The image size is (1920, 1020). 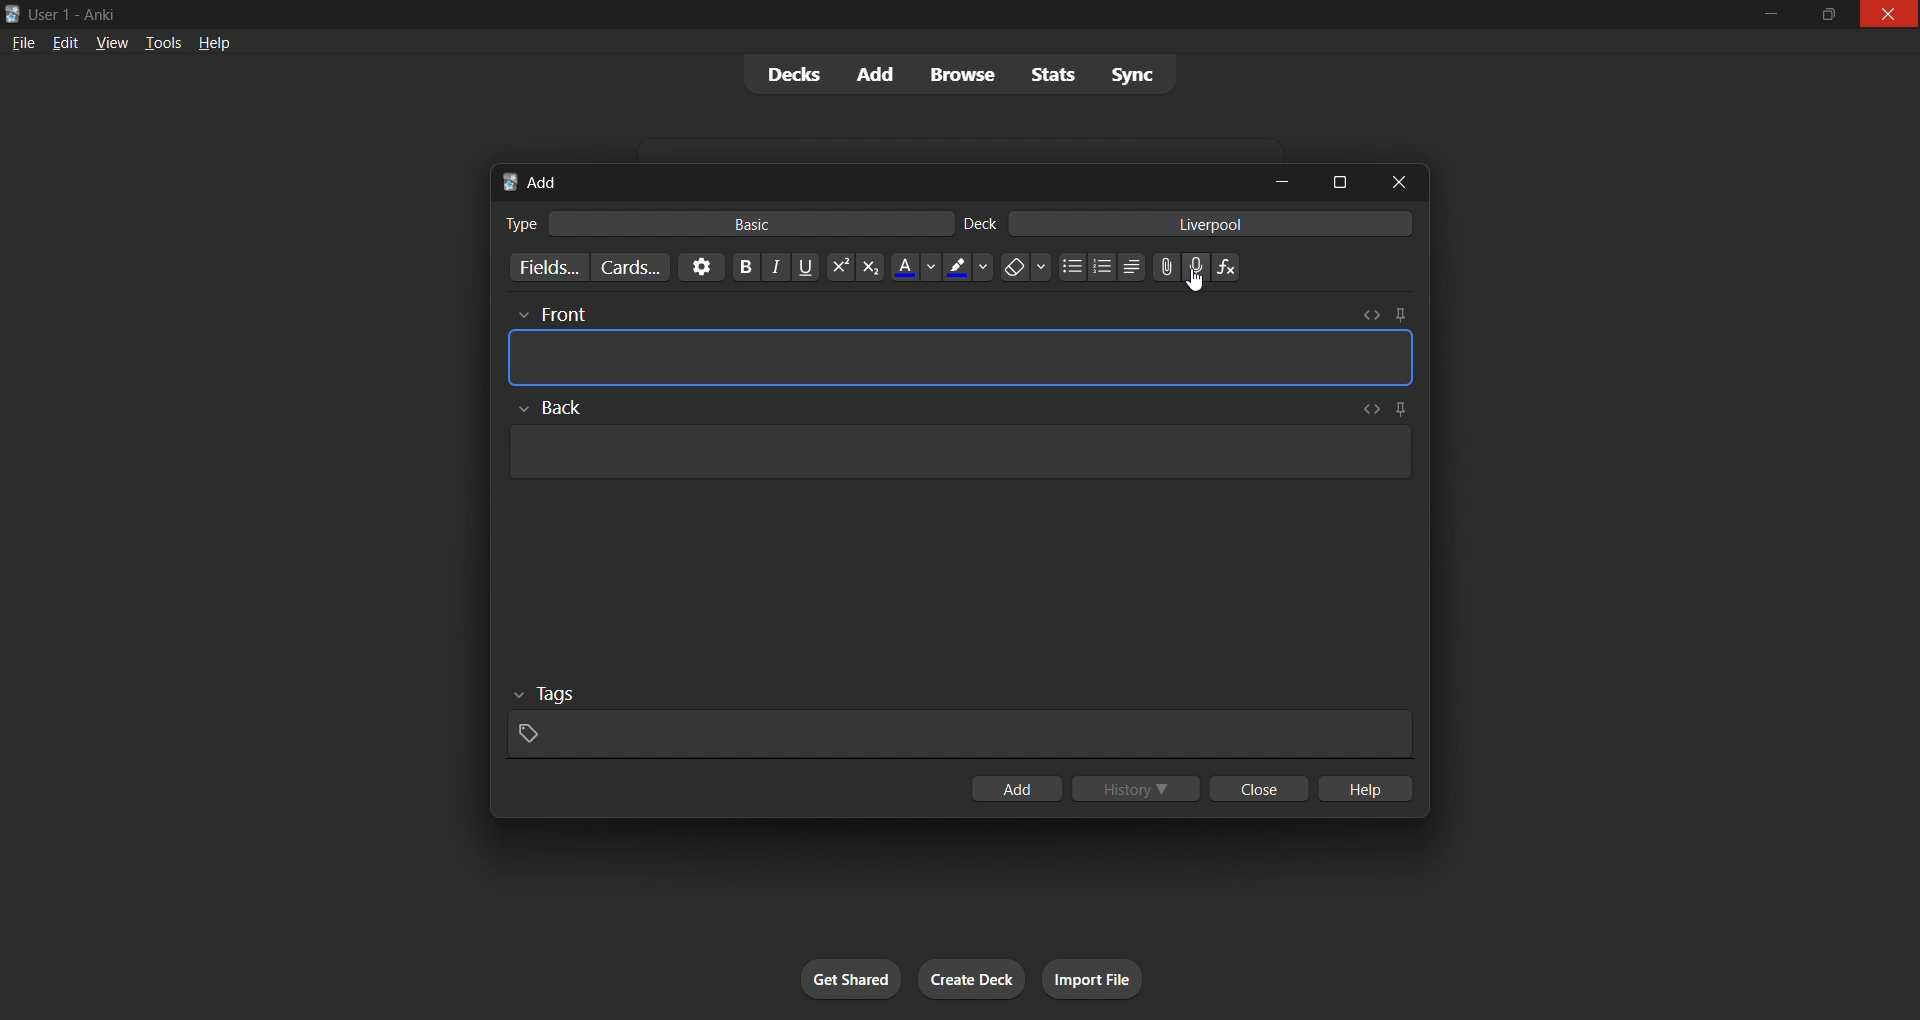 I want to click on basic card type, so click(x=761, y=223).